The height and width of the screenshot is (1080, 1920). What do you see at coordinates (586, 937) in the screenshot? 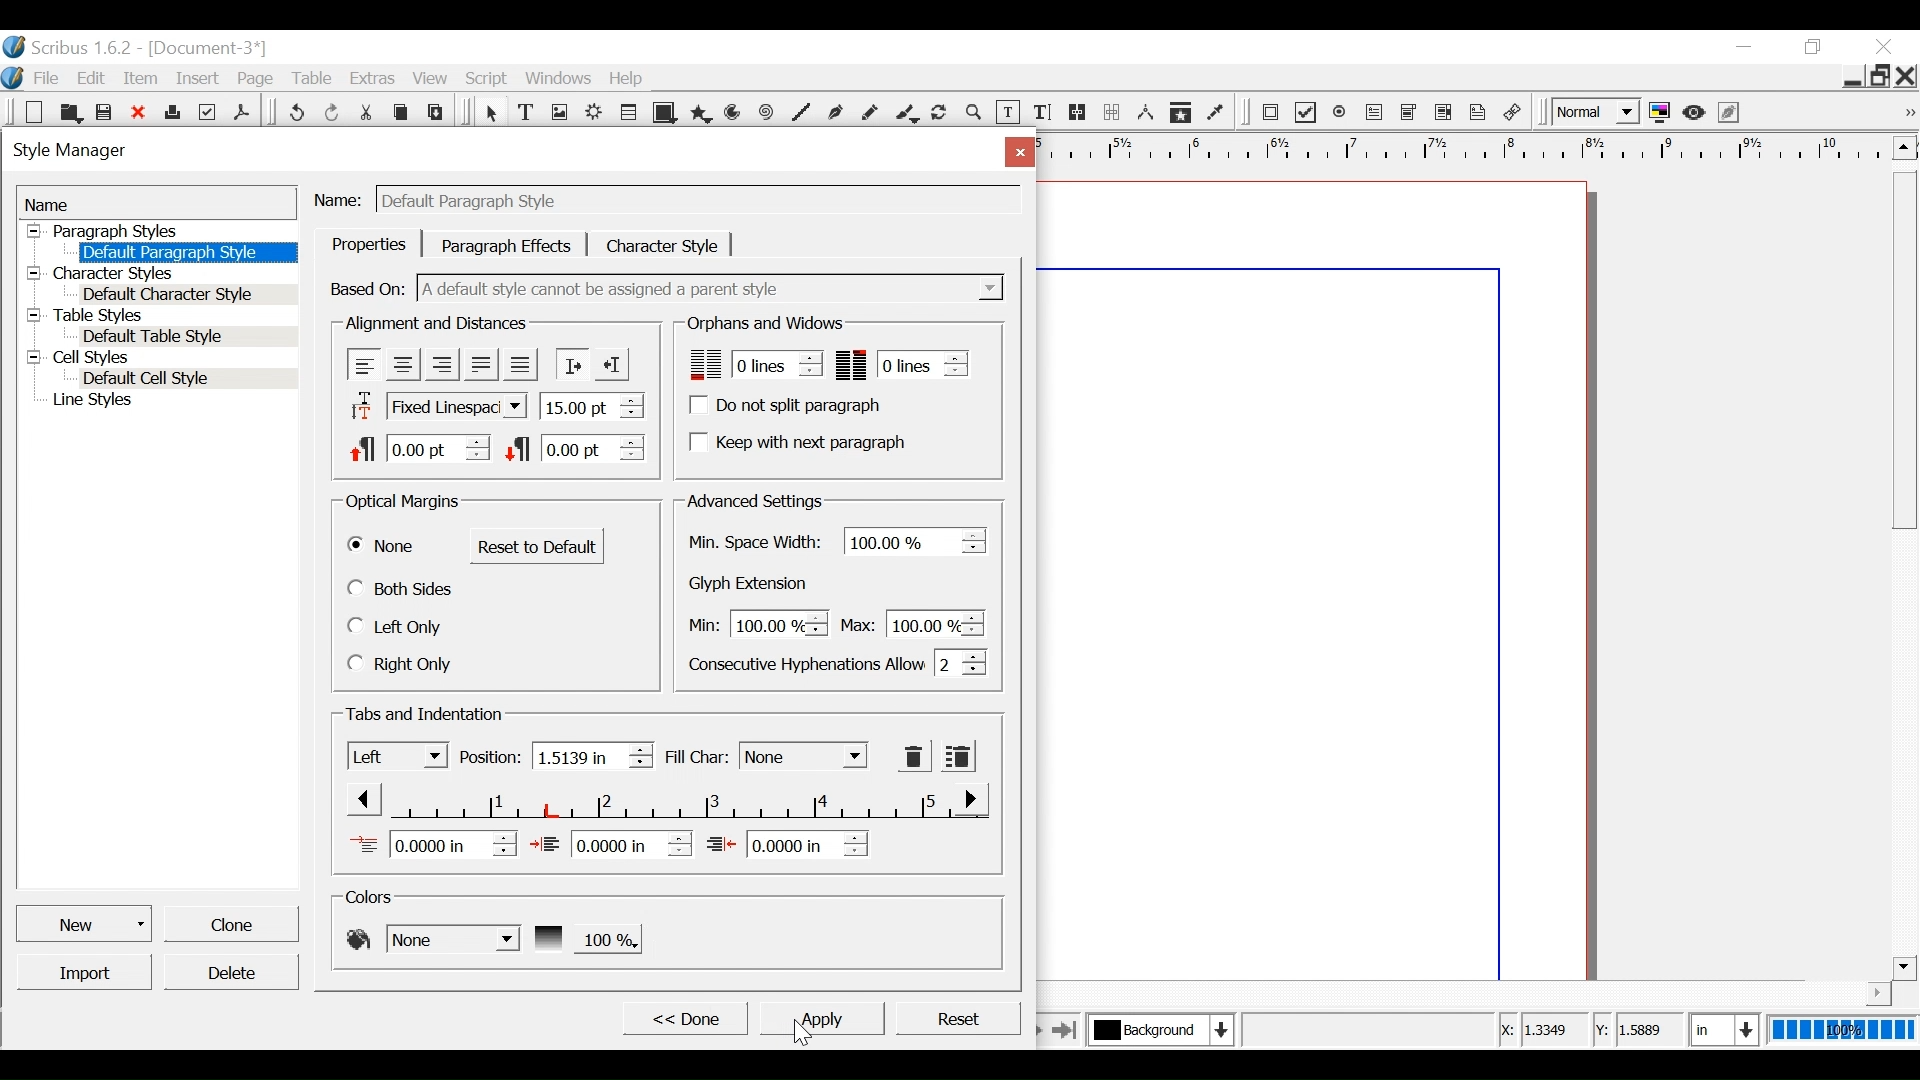
I see `Background shade` at bounding box center [586, 937].